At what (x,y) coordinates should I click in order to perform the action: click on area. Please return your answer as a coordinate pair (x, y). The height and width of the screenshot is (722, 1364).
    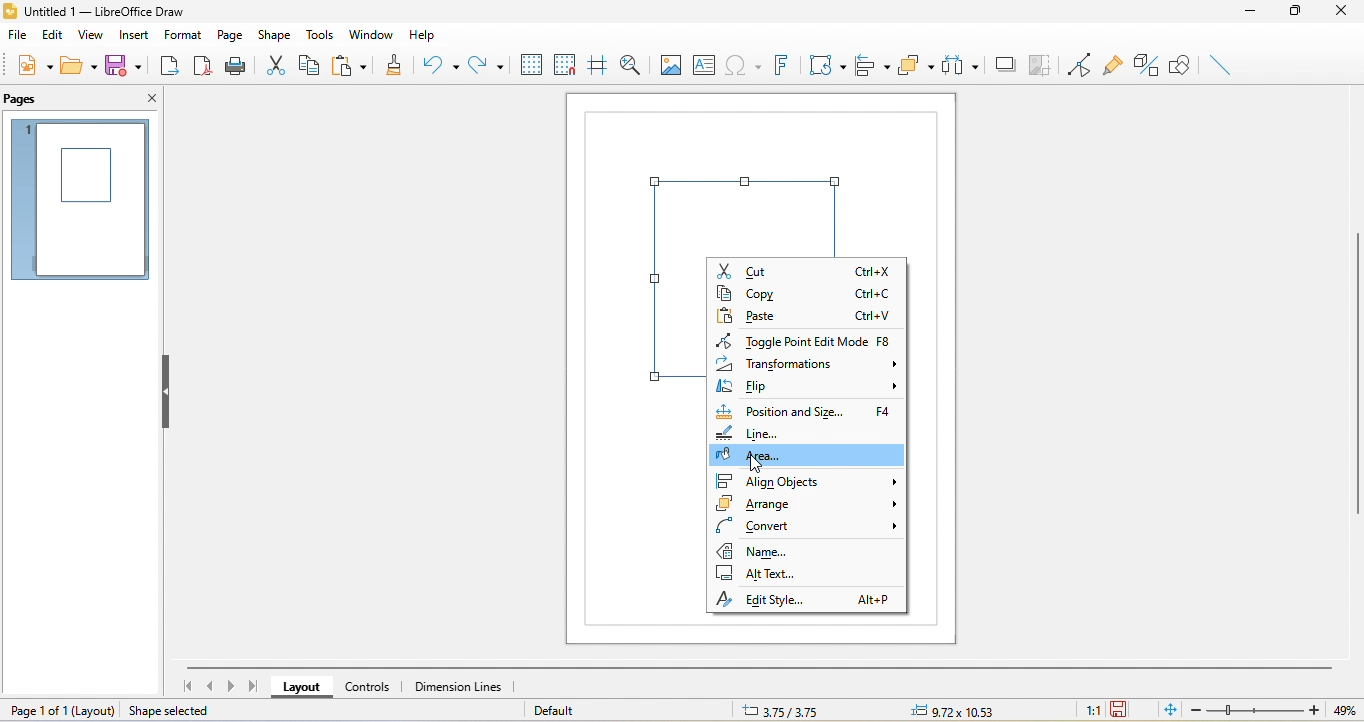
    Looking at the image, I should click on (812, 457).